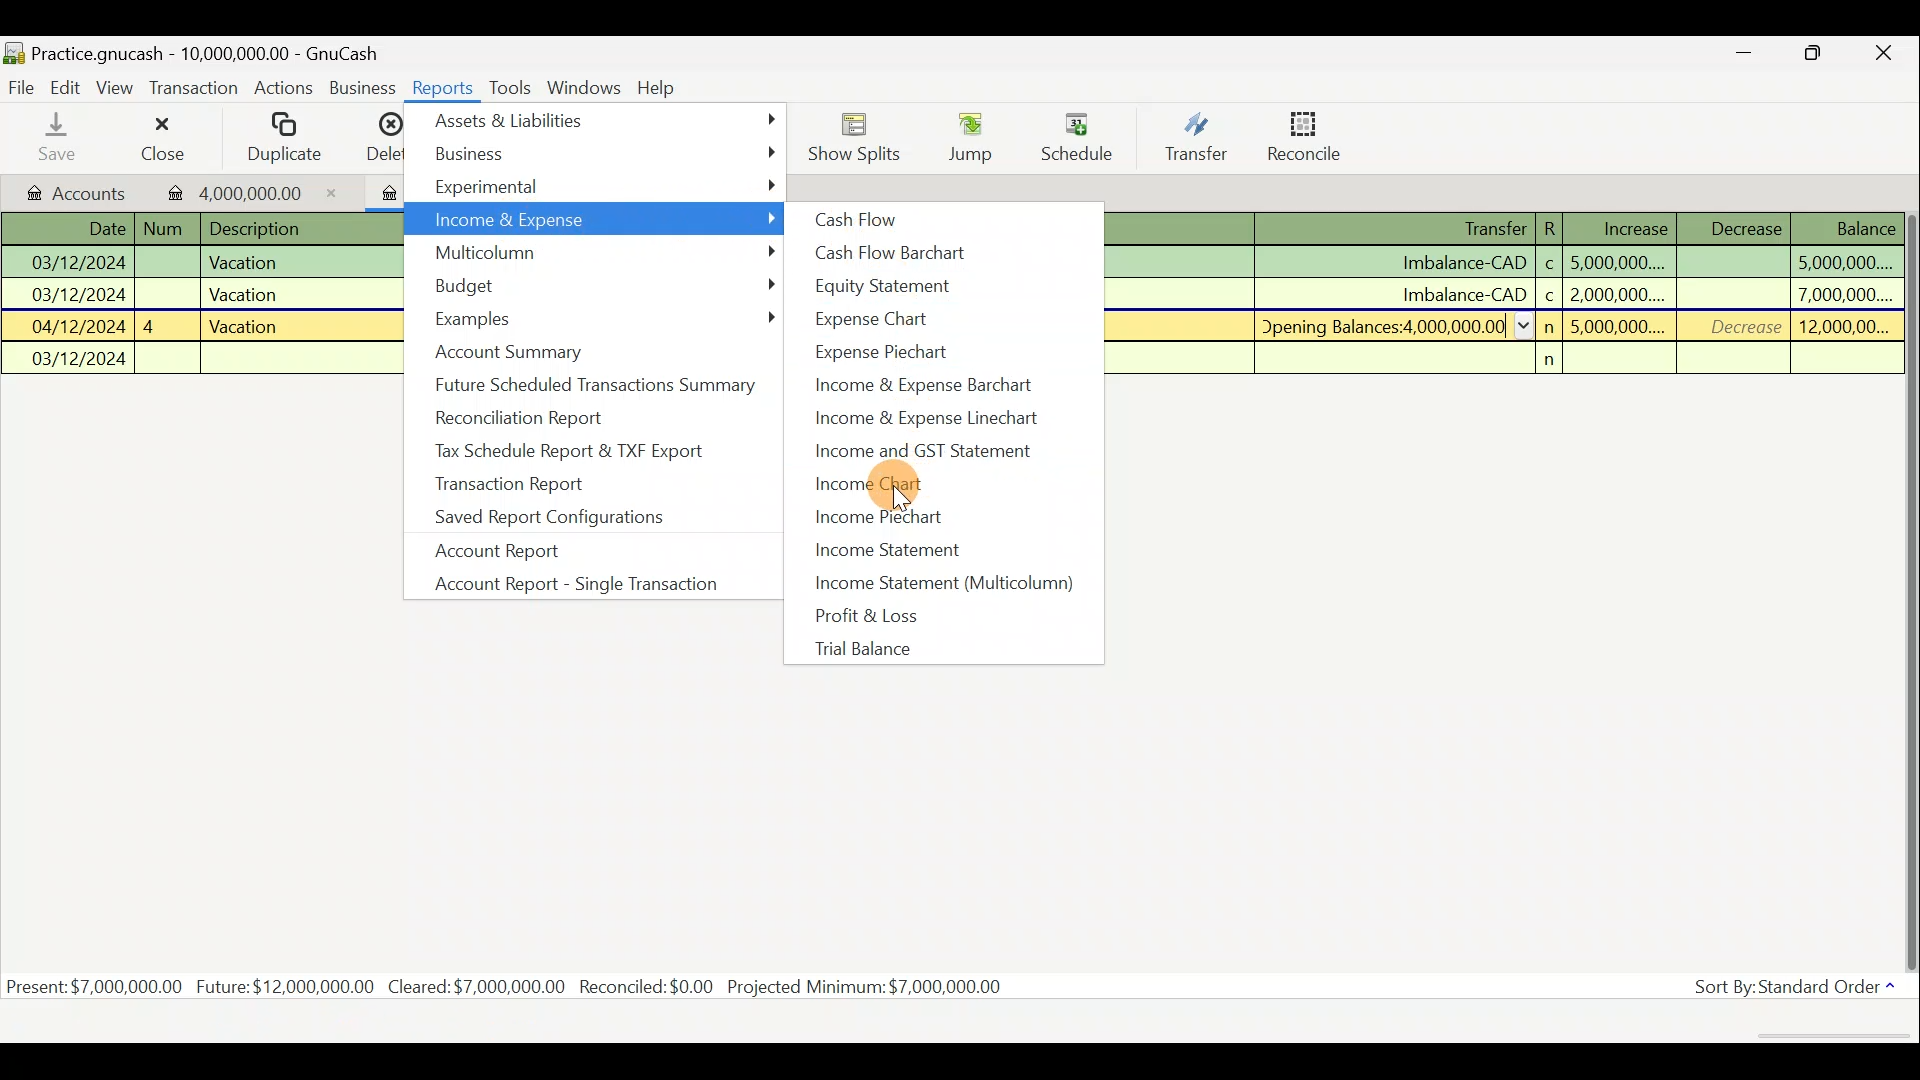 The width and height of the screenshot is (1920, 1080). Describe the element at coordinates (159, 136) in the screenshot. I see `Close` at that location.